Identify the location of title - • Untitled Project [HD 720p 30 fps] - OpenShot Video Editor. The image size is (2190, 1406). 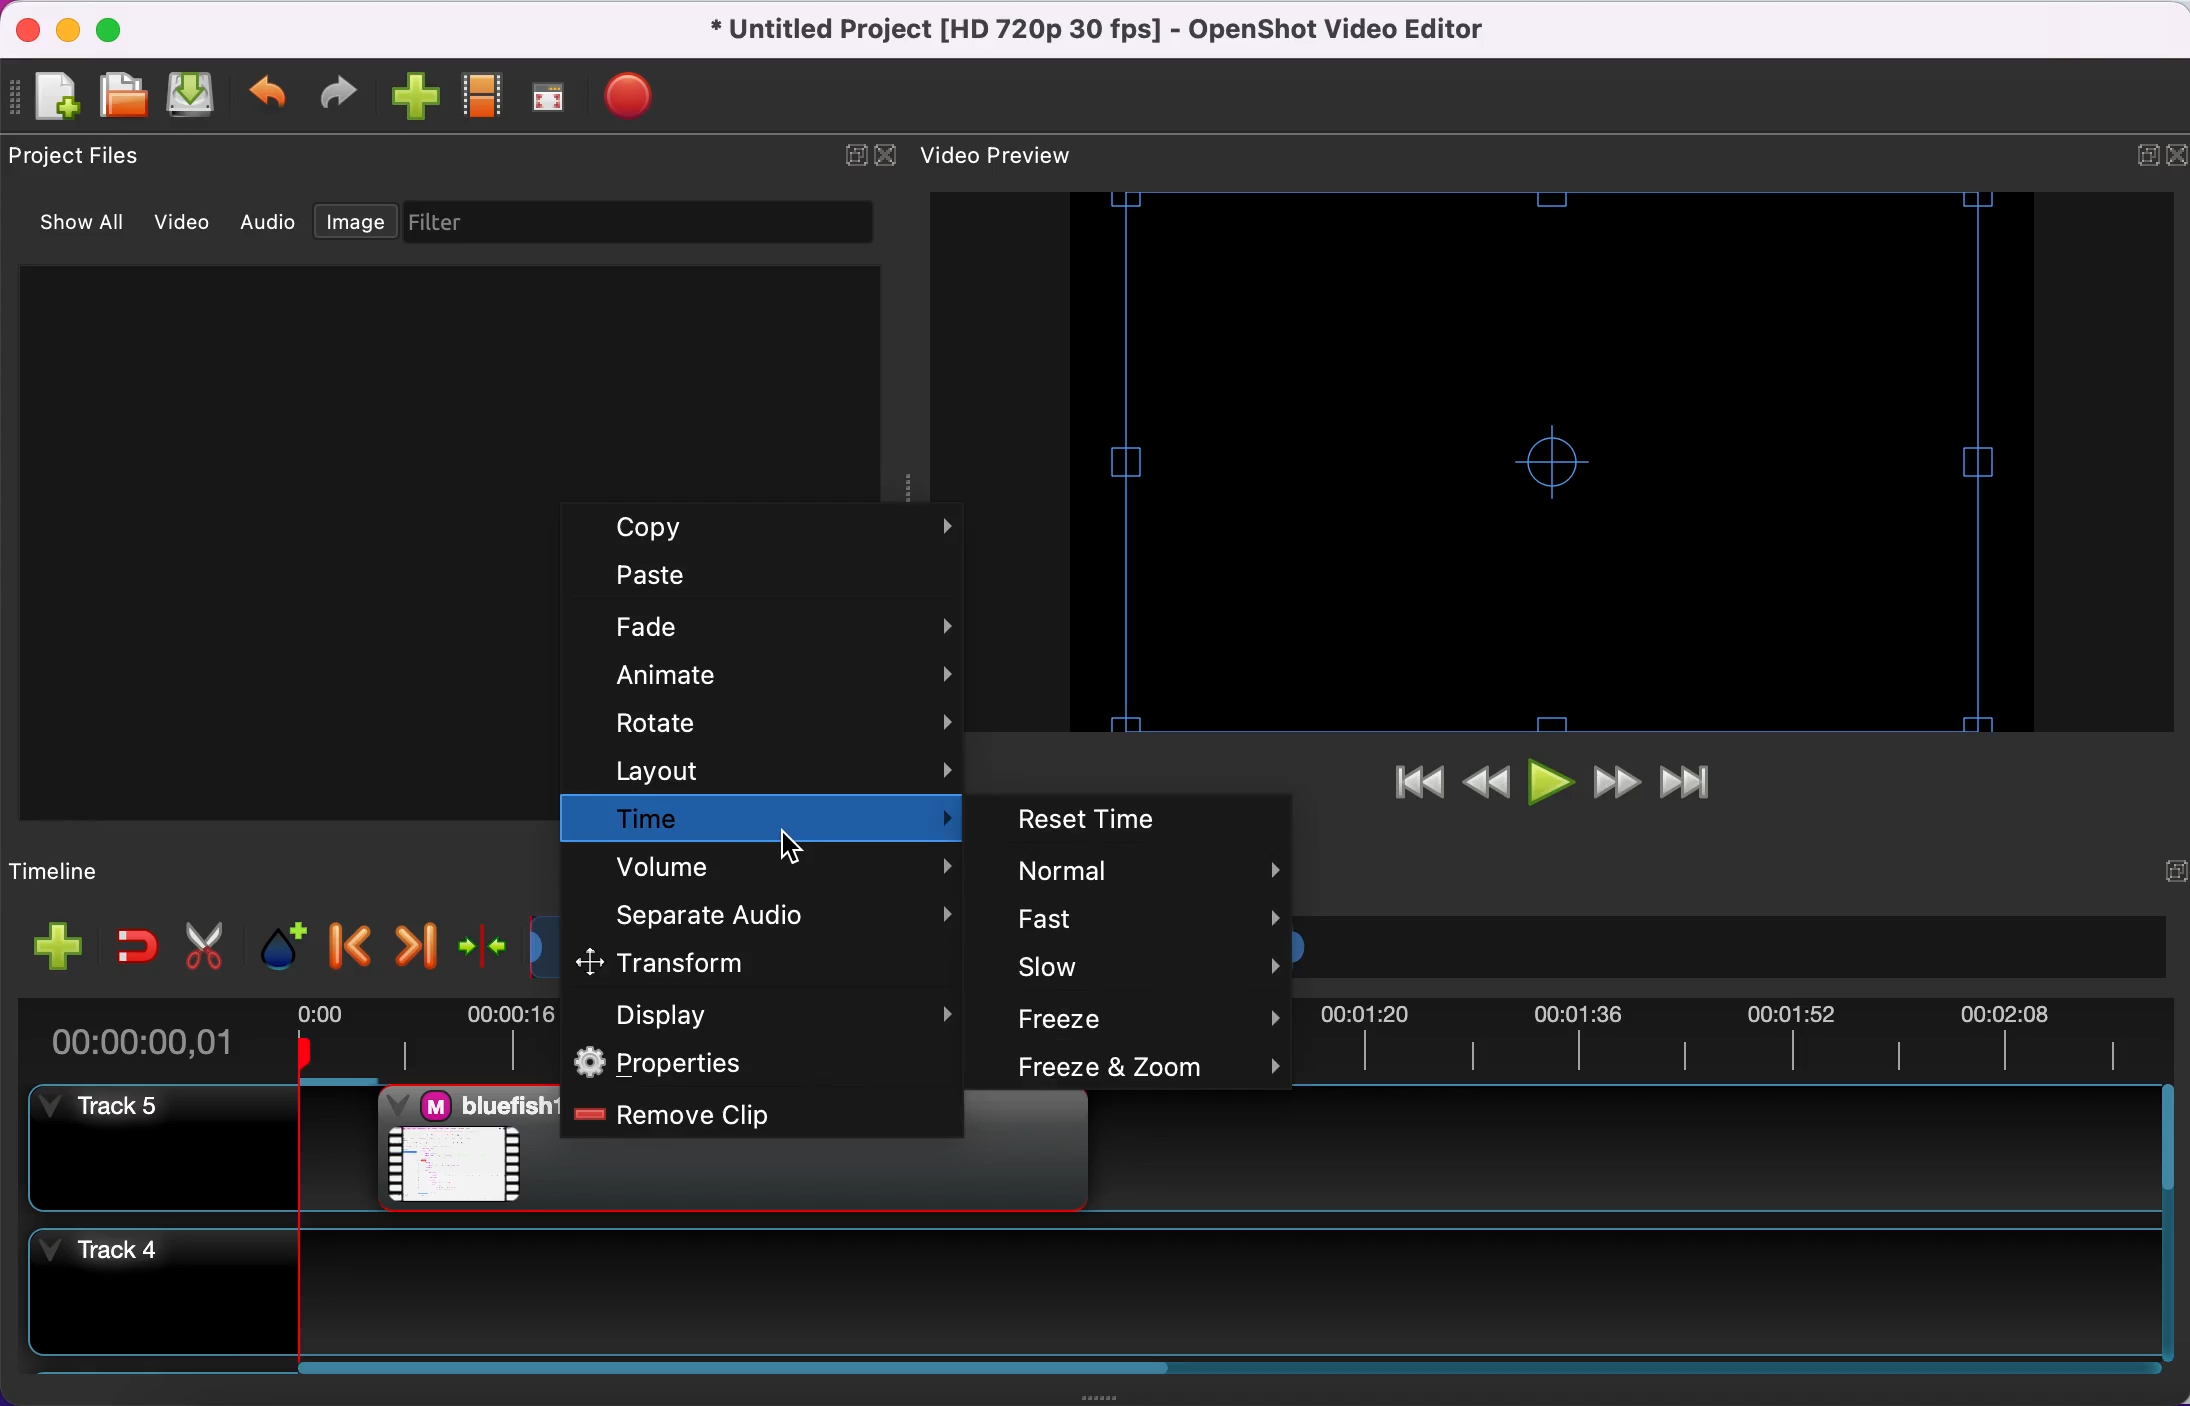
(1158, 32).